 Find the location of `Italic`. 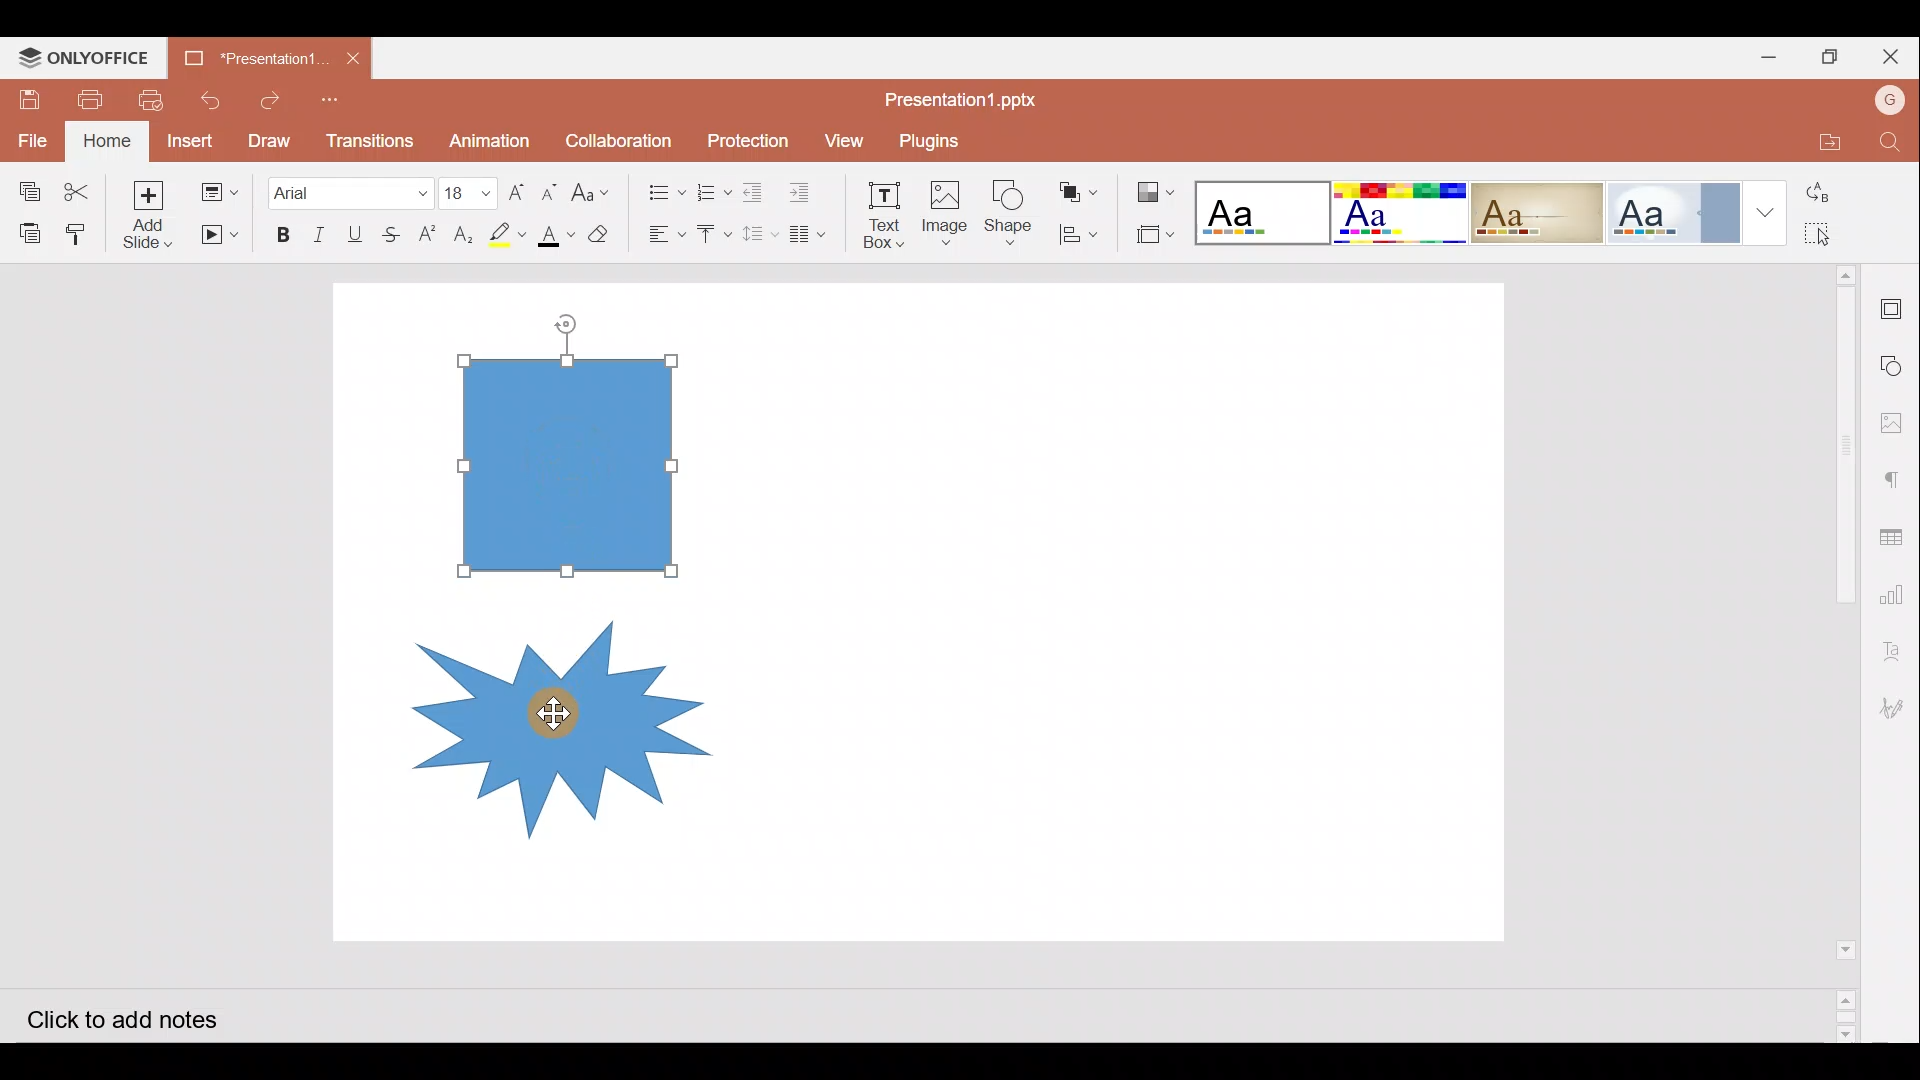

Italic is located at coordinates (319, 230).